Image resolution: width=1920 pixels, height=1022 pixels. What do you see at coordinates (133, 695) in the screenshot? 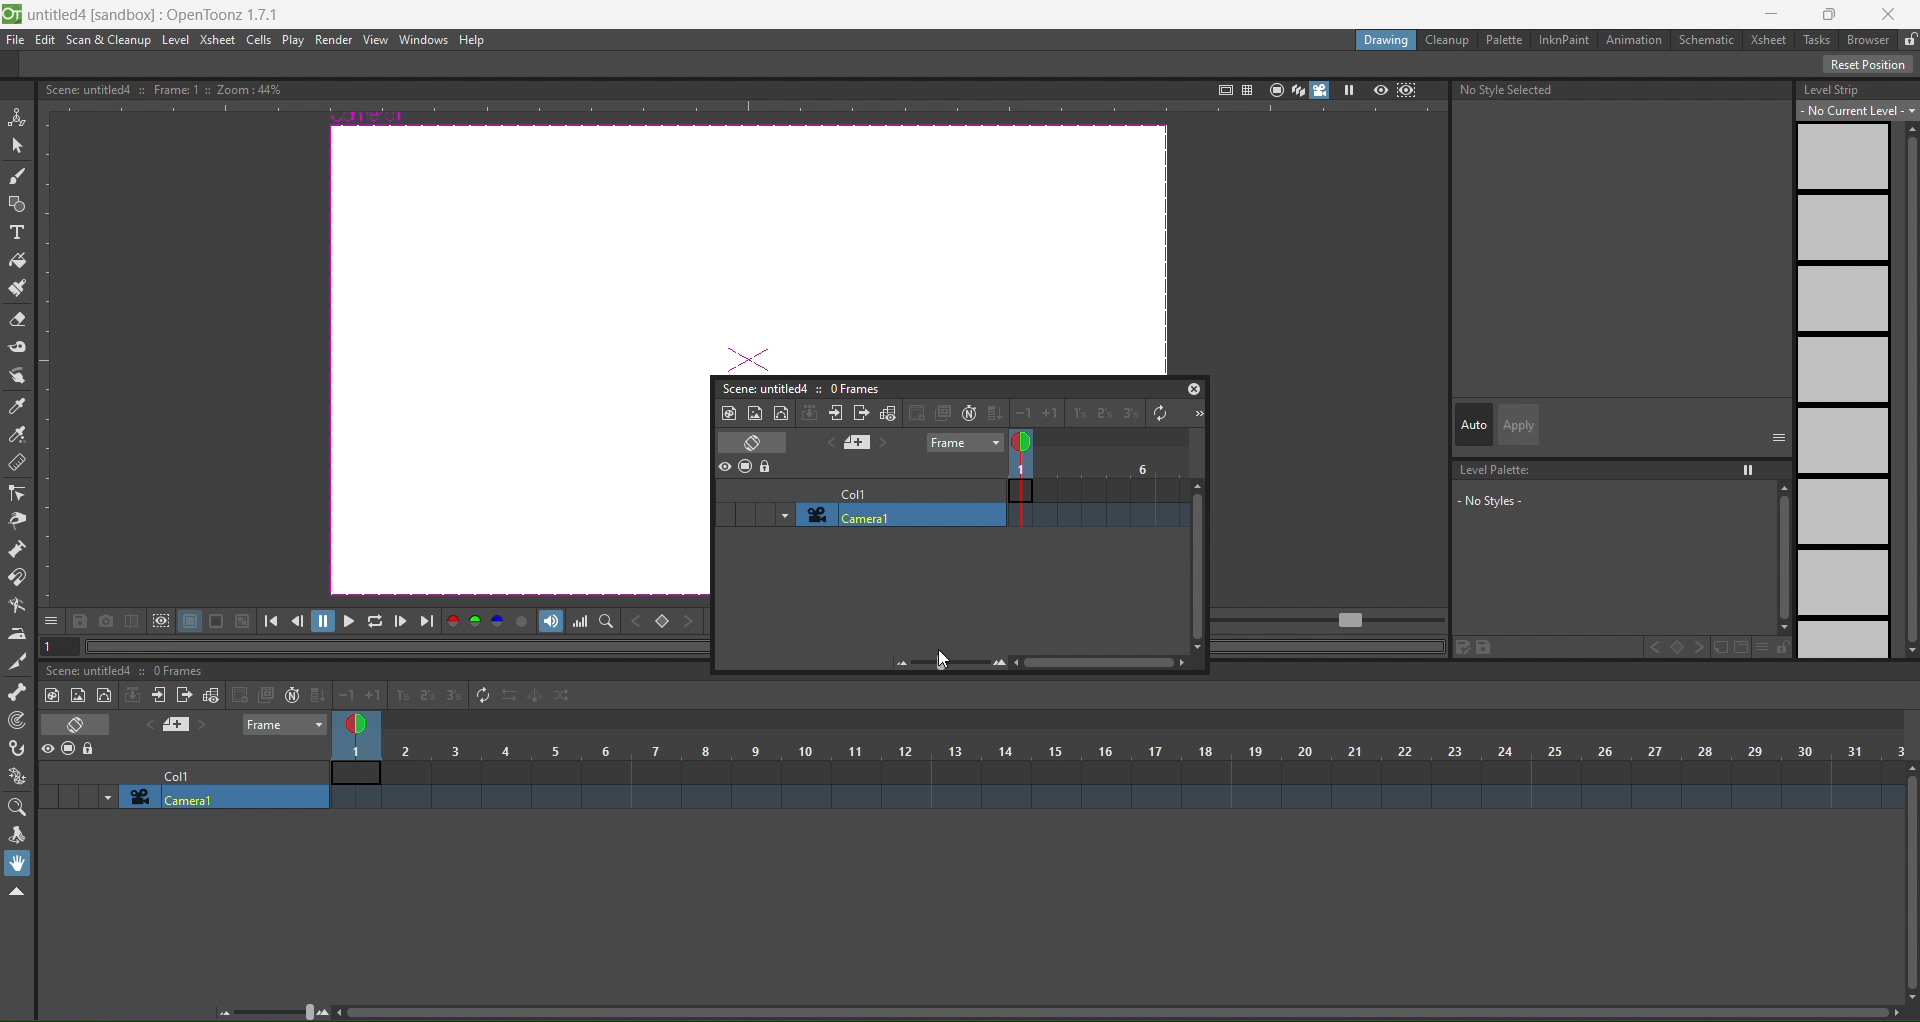
I see `collapse` at bounding box center [133, 695].